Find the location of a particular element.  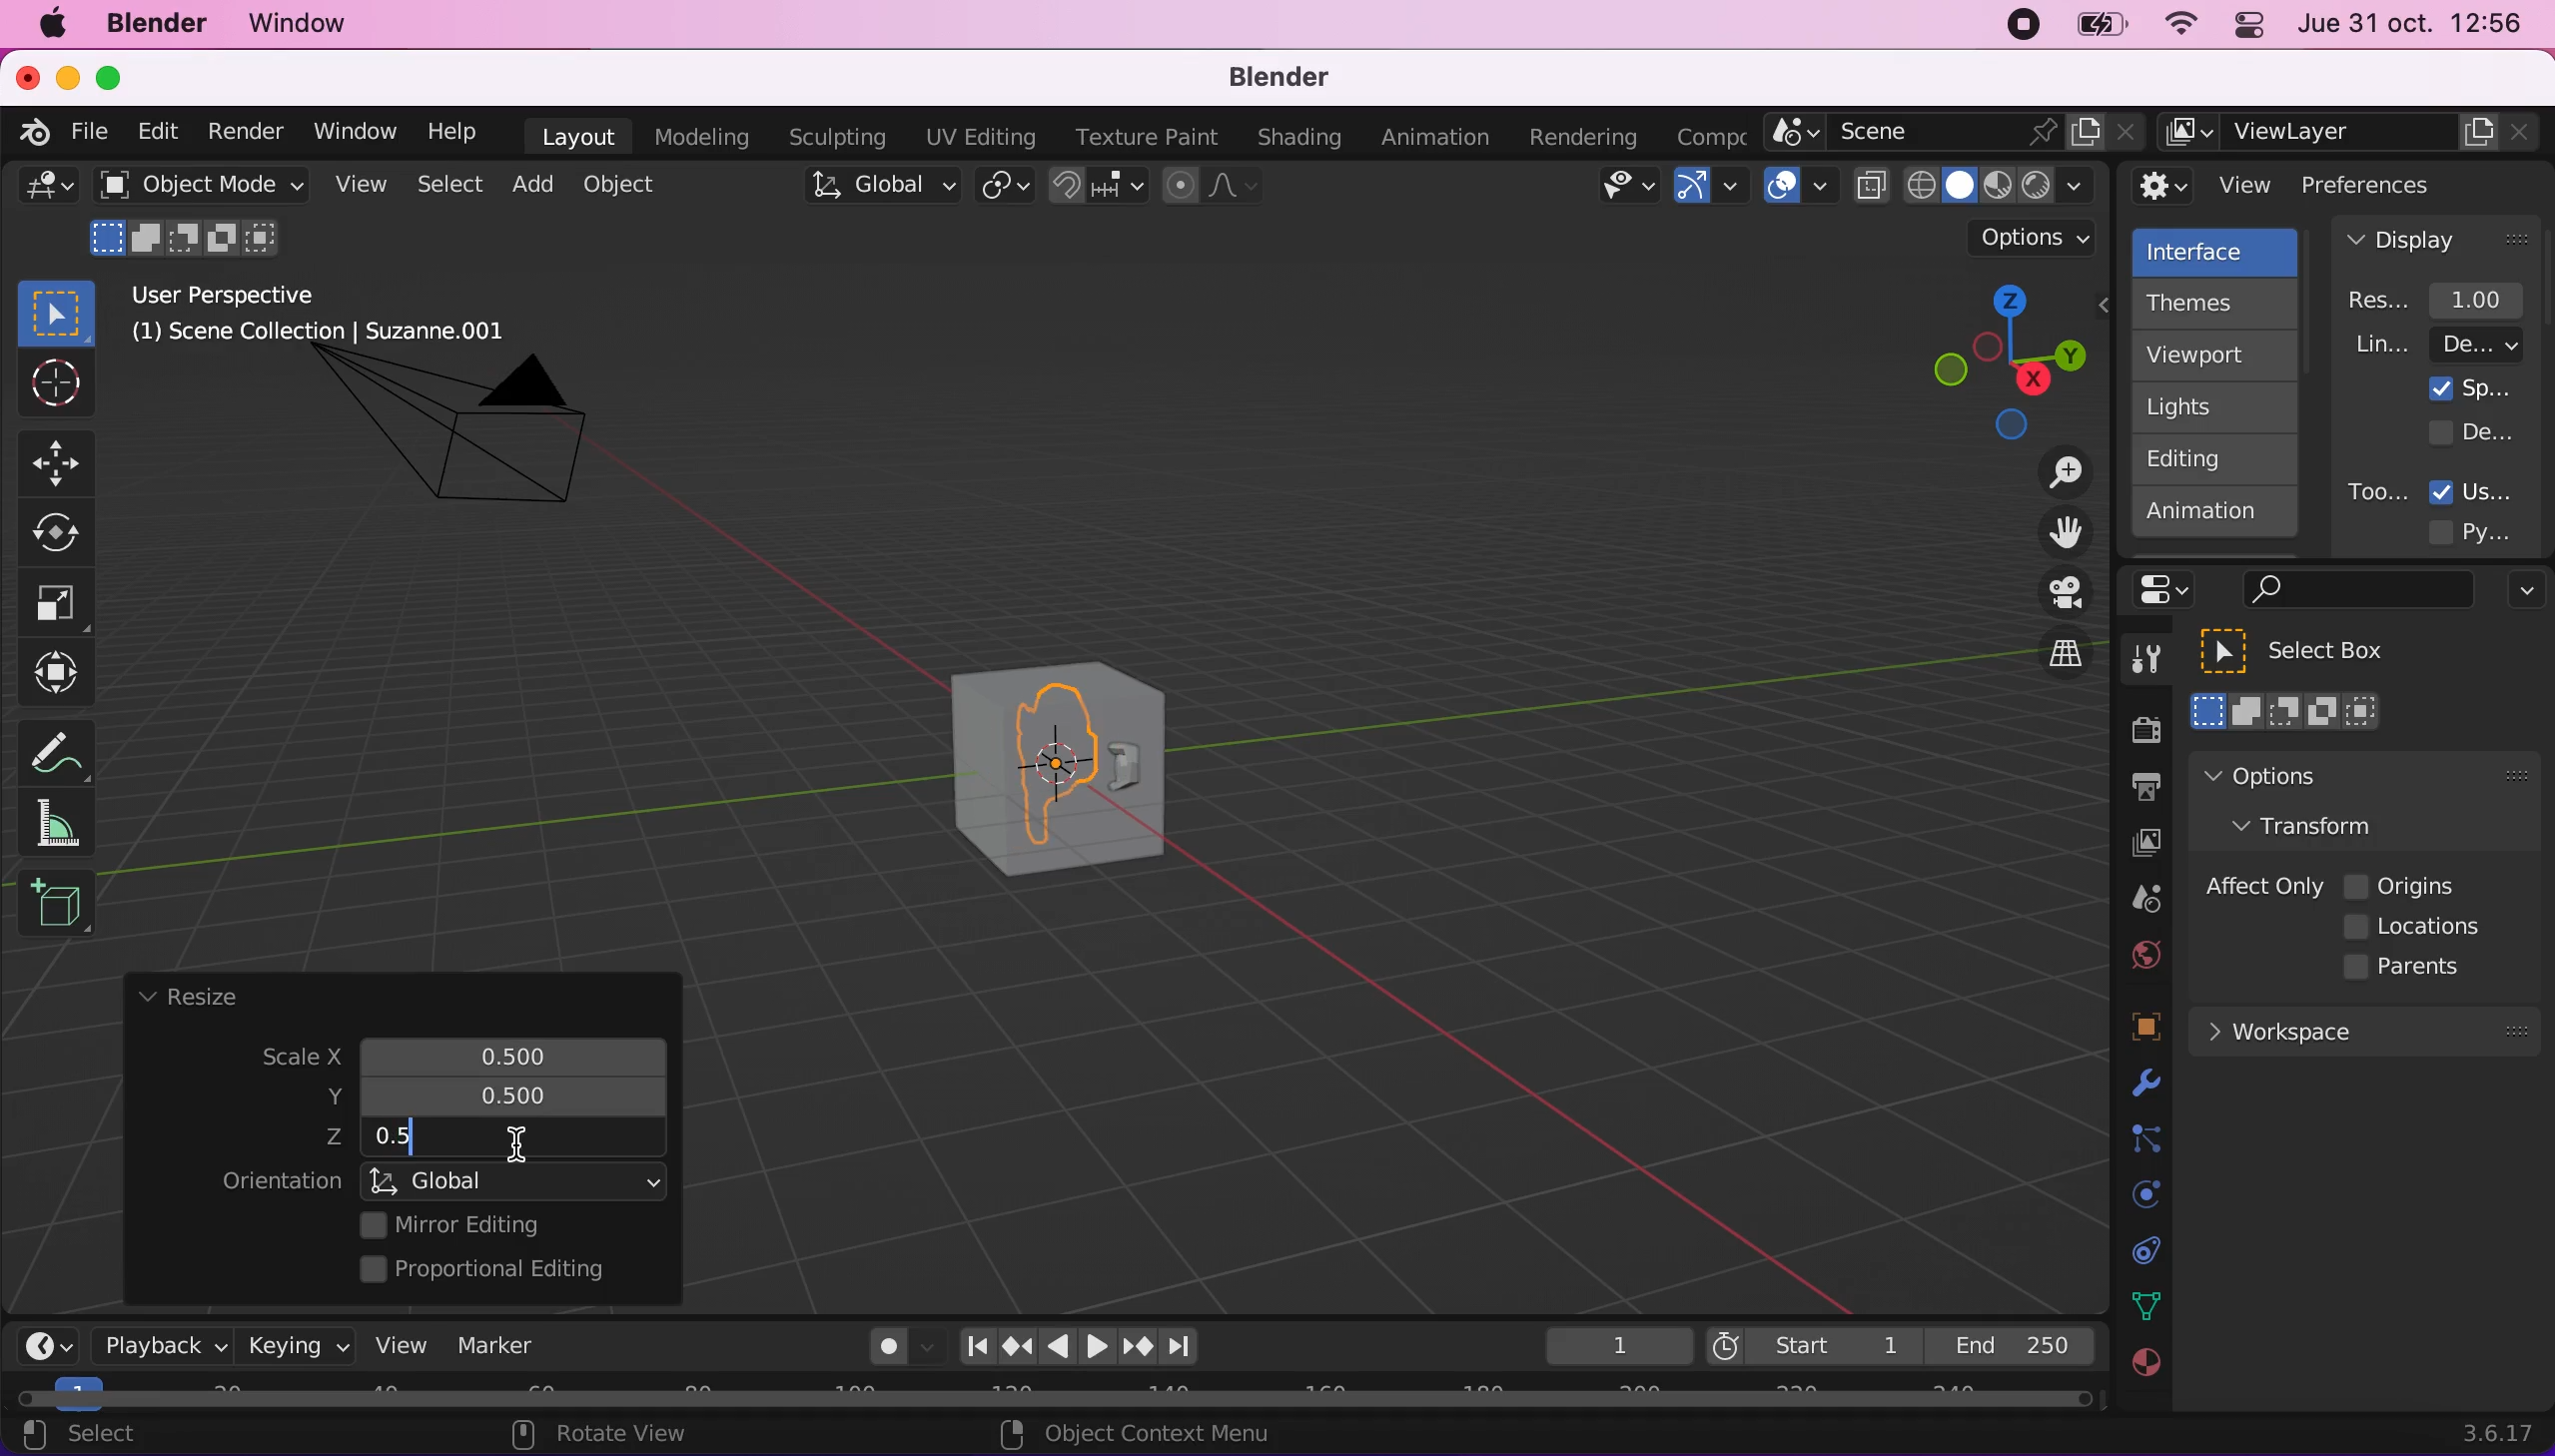

line width is located at coordinates (2437, 344).